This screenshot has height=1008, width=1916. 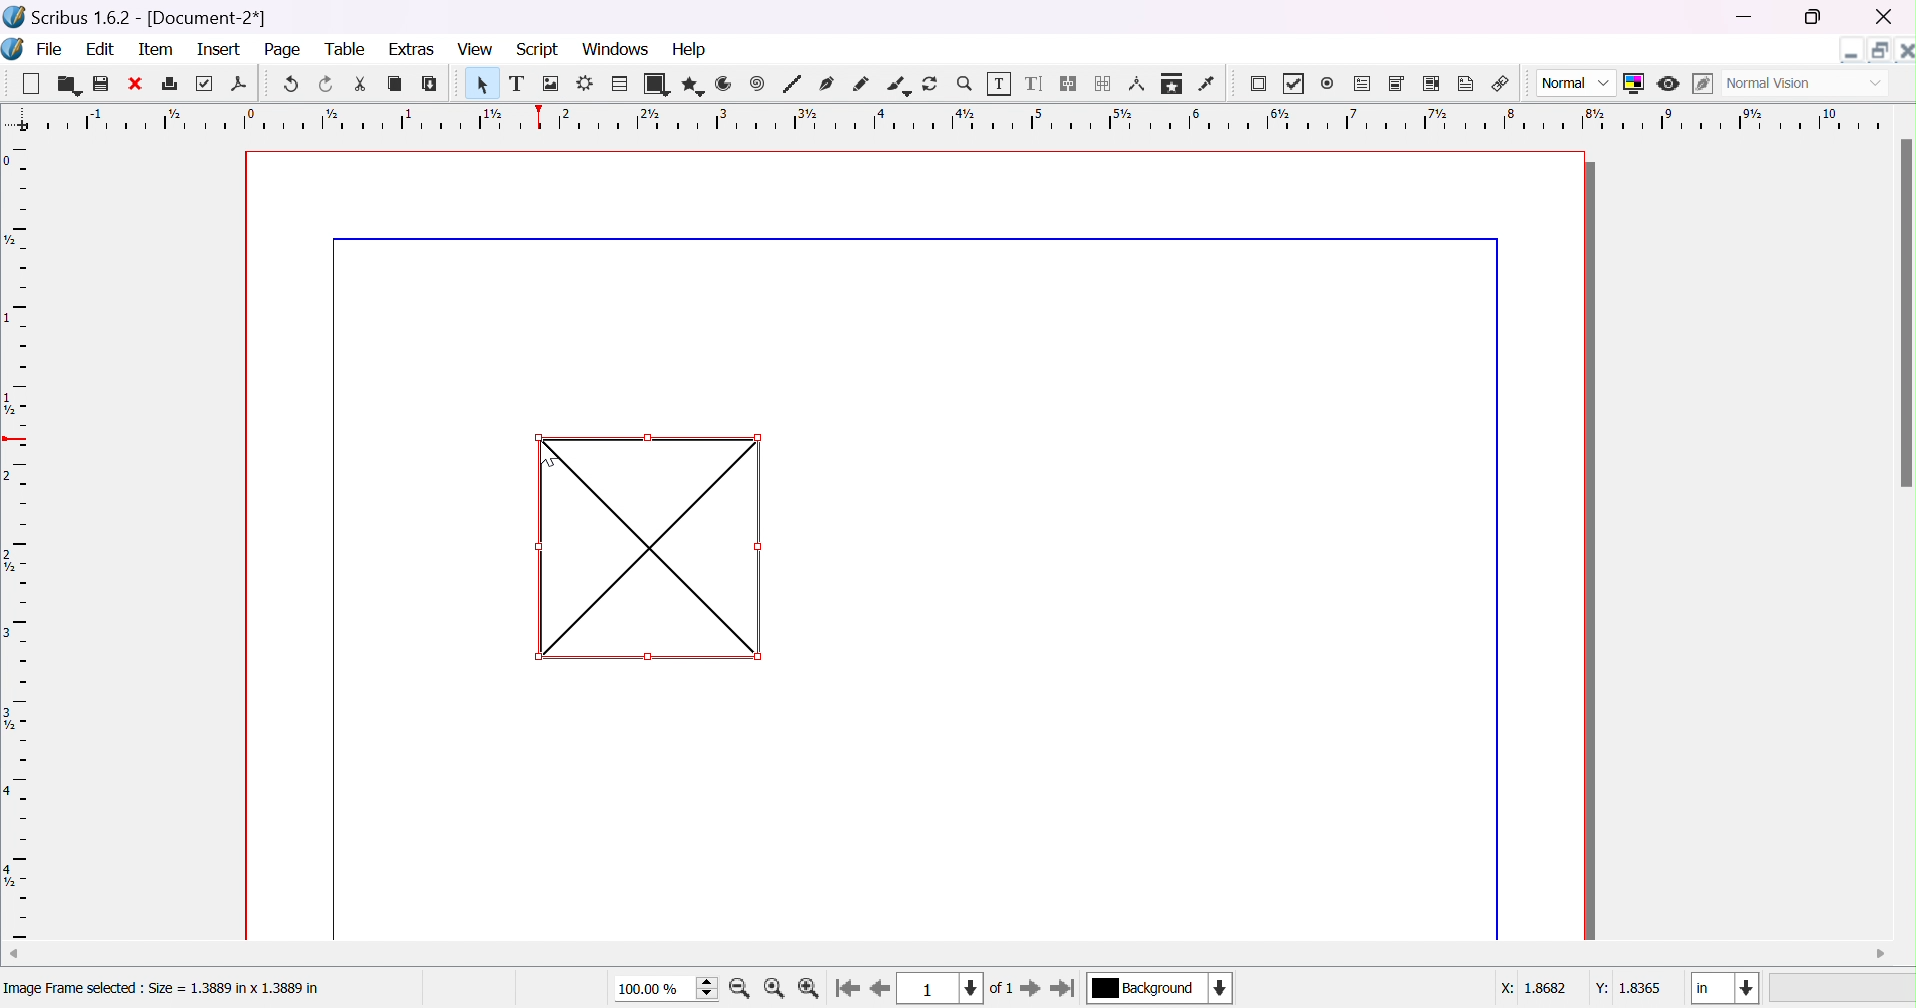 I want to click on scroll left, so click(x=12, y=952).